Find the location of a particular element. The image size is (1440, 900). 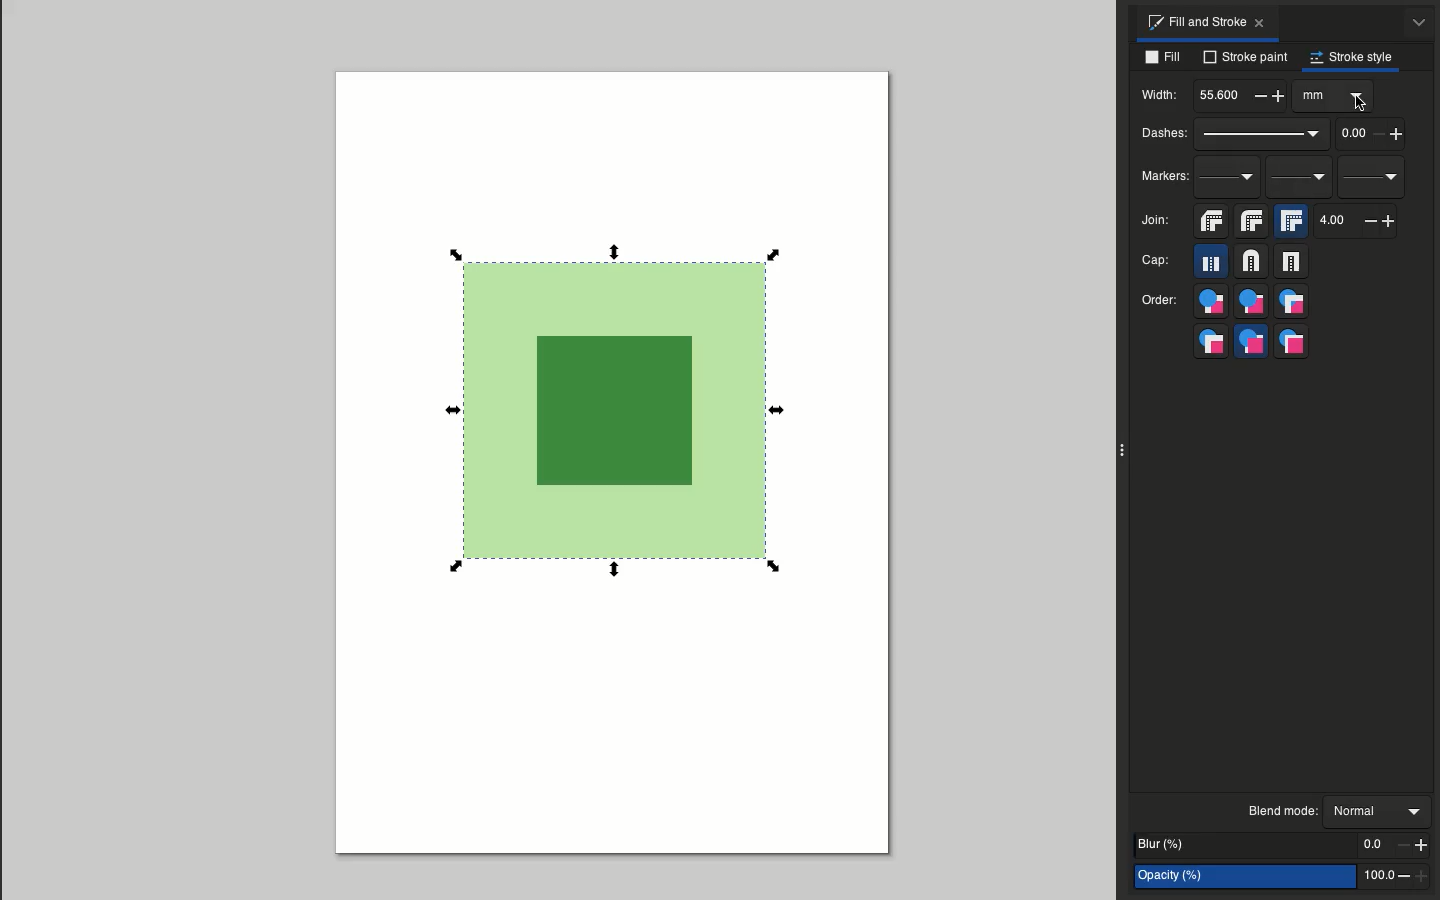

Order is located at coordinates (1160, 301).